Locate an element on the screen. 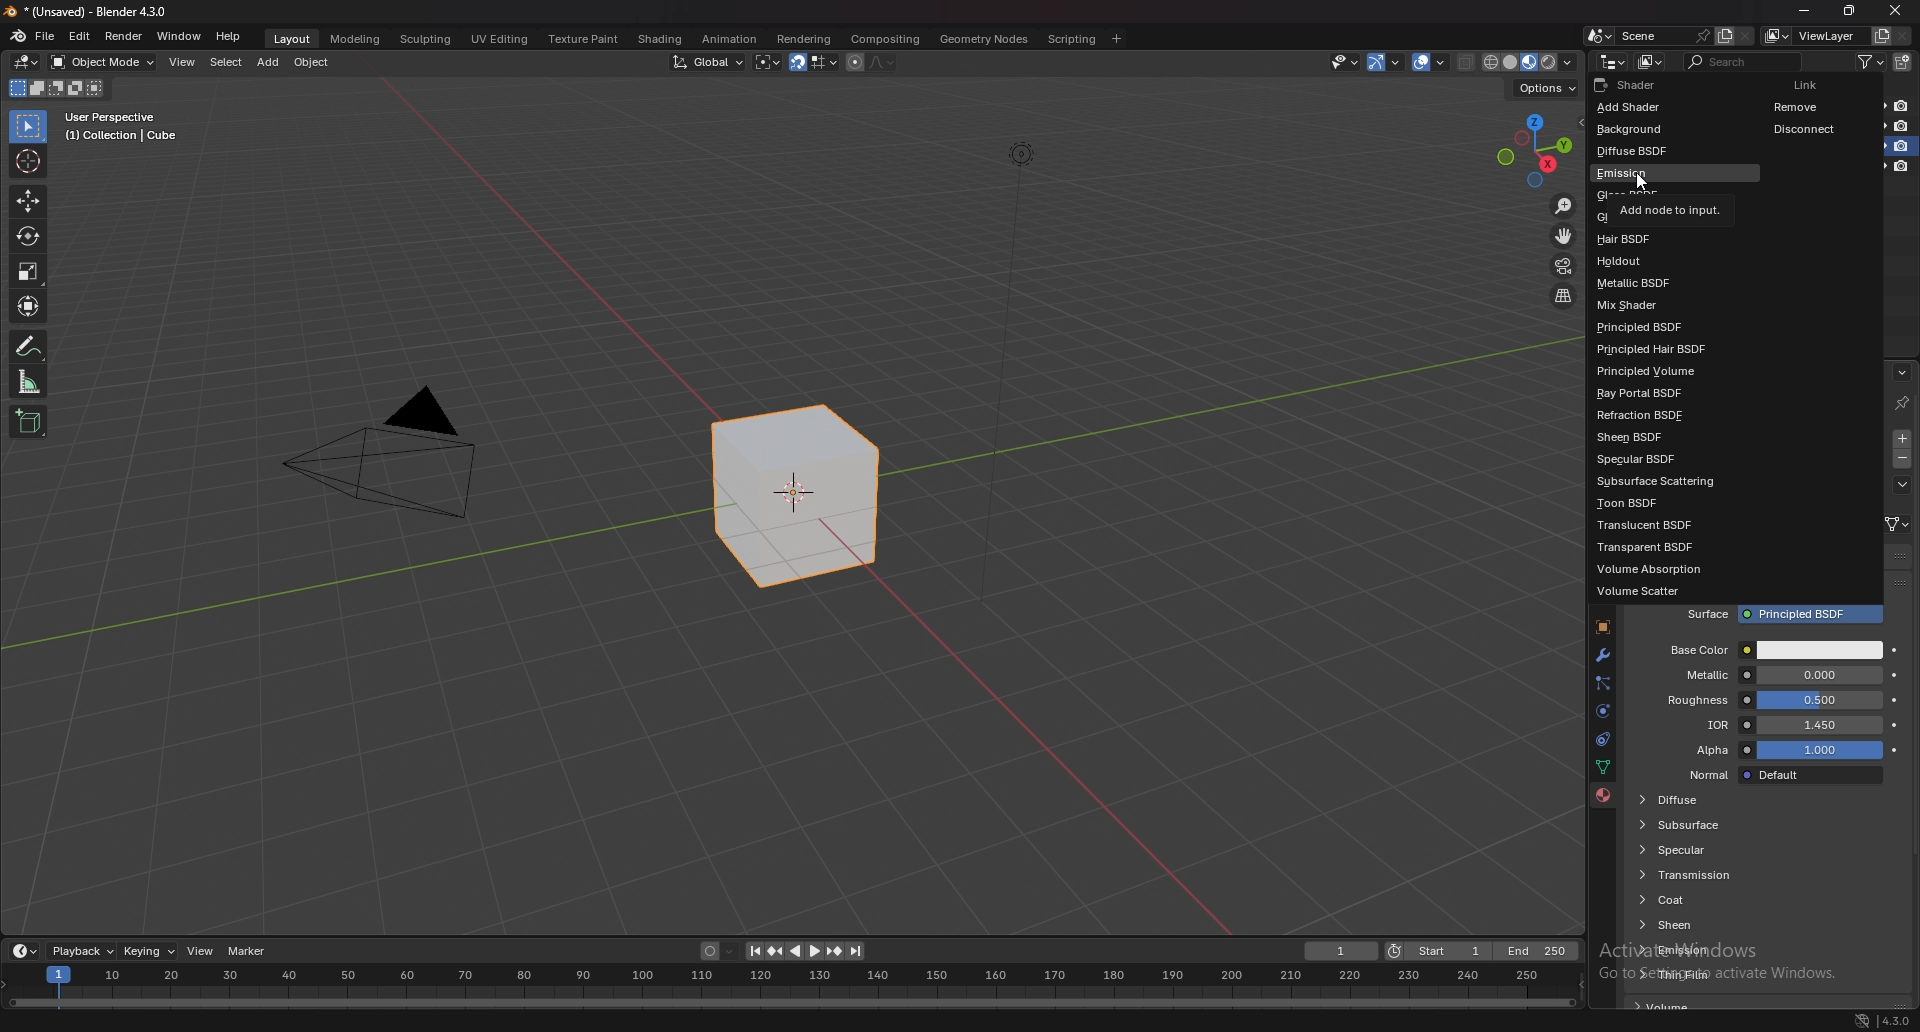 Image resolution: width=1920 pixels, height=1032 pixels. filter is located at coordinates (1875, 61).